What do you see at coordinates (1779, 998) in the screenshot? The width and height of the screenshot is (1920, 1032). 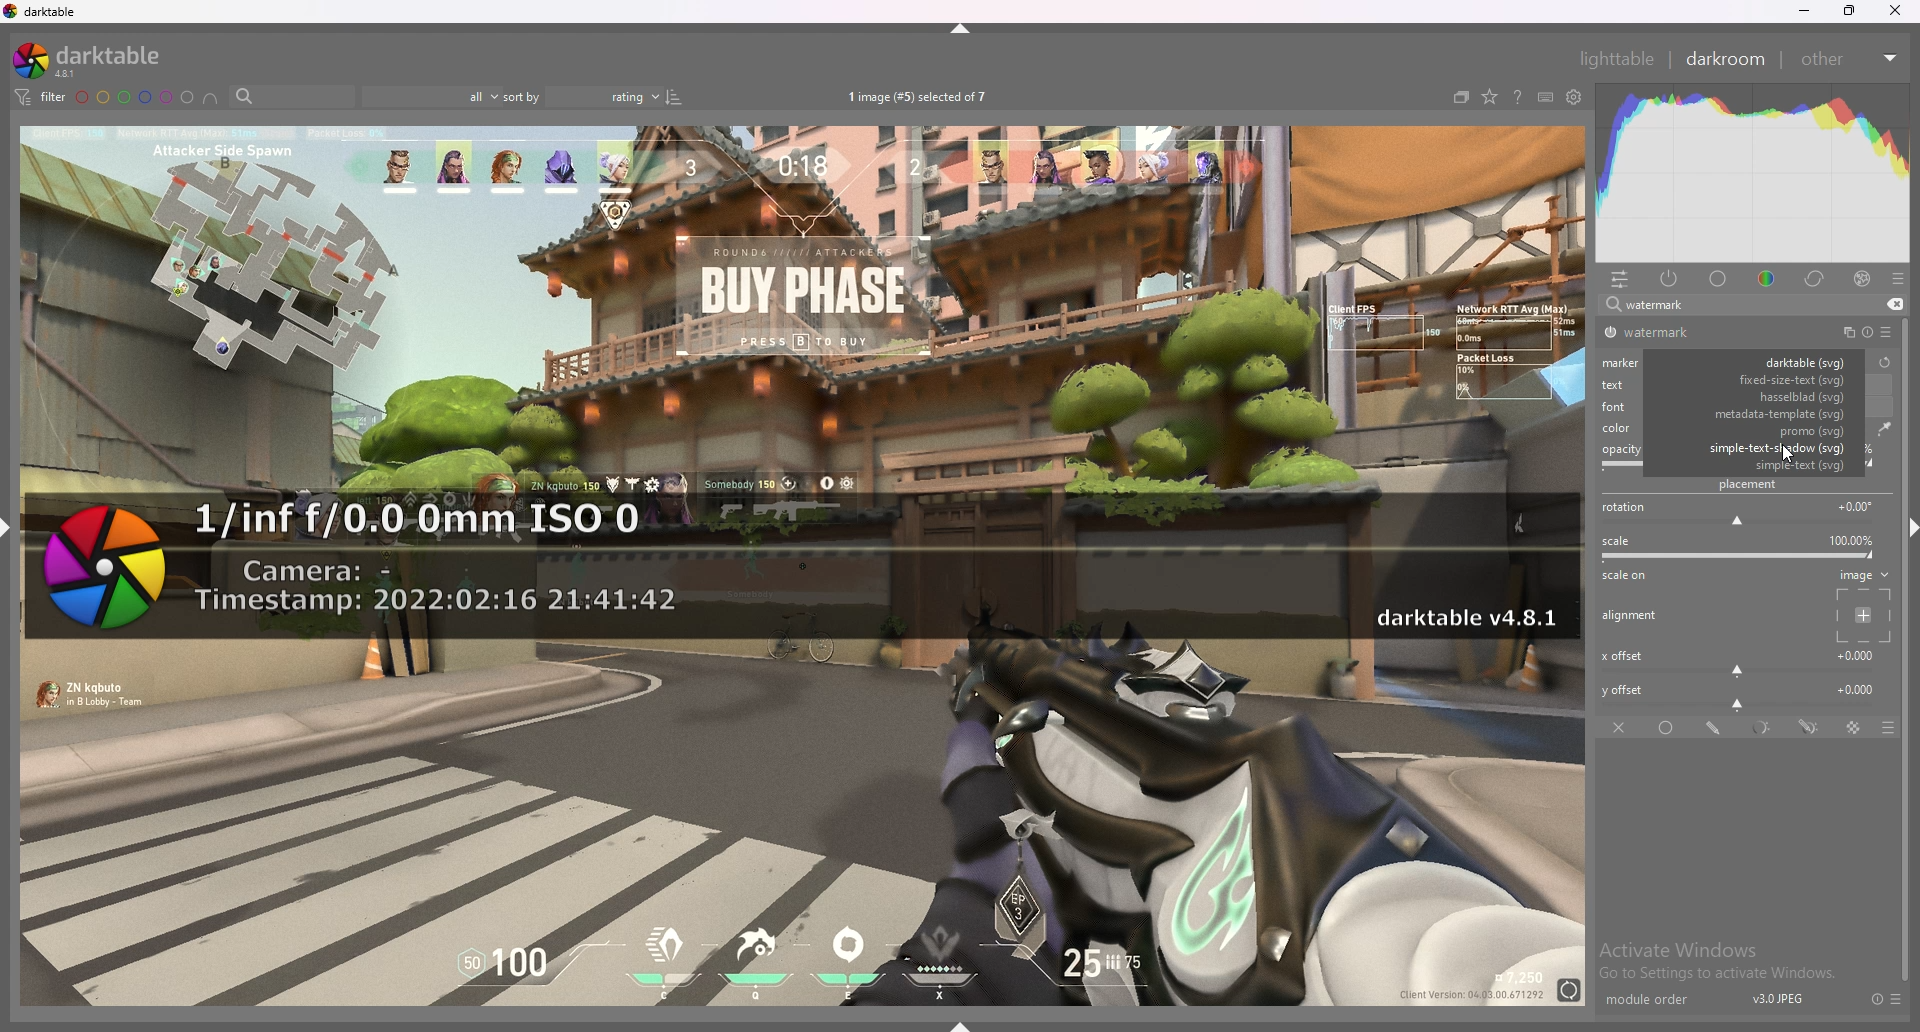 I see `version` at bounding box center [1779, 998].